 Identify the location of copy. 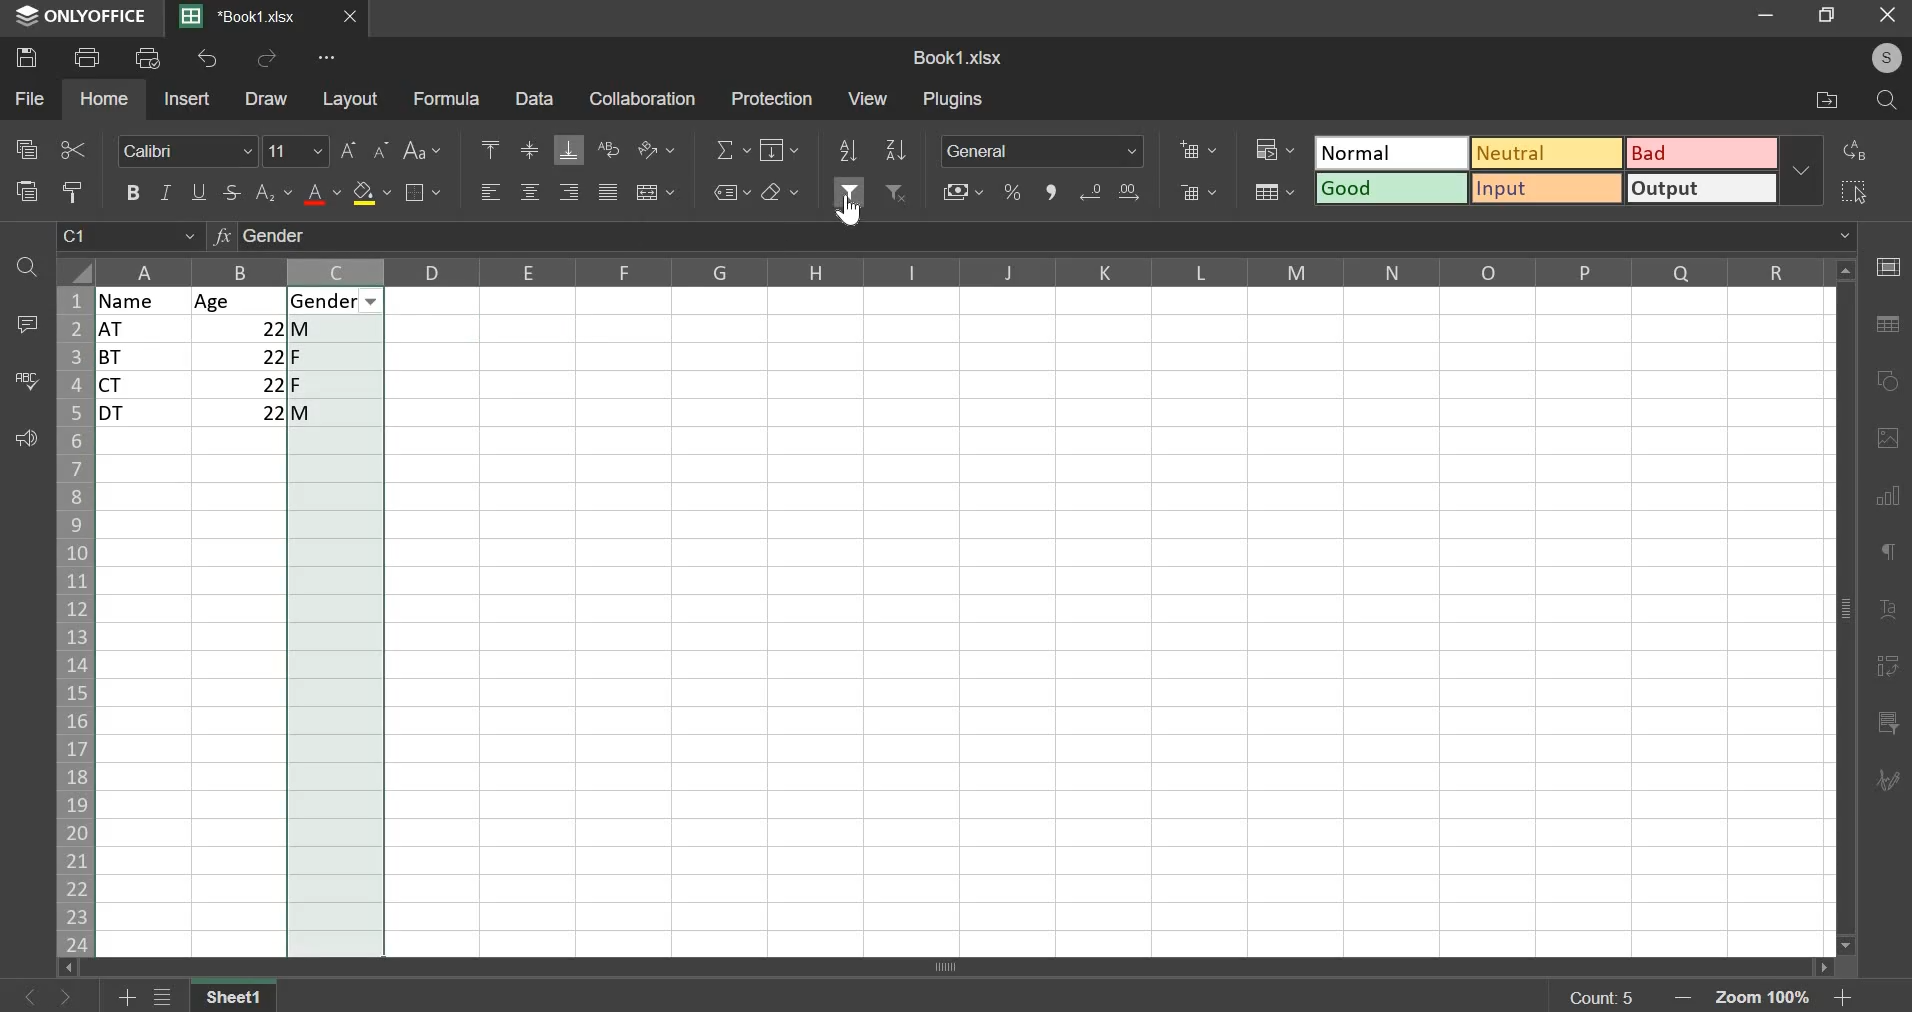
(26, 147).